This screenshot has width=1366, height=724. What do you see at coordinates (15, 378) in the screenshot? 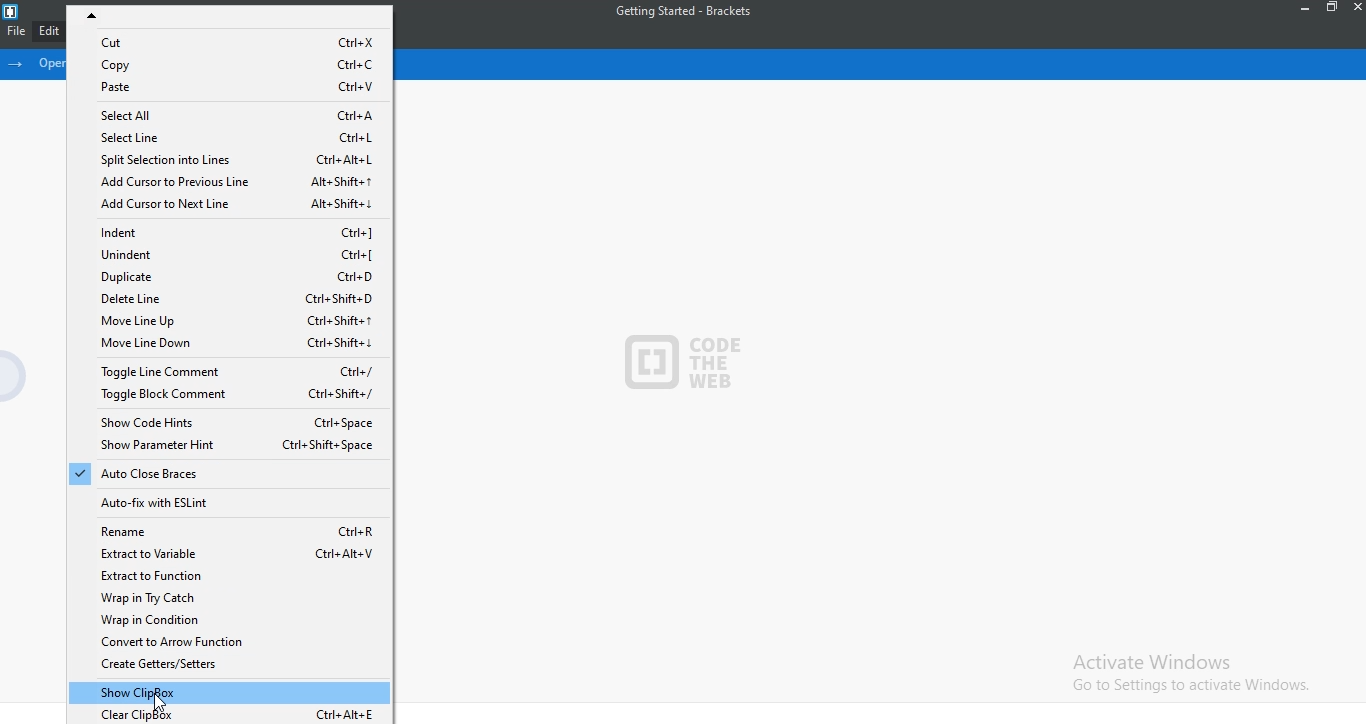
I see `show menu` at bounding box center [15, 378].